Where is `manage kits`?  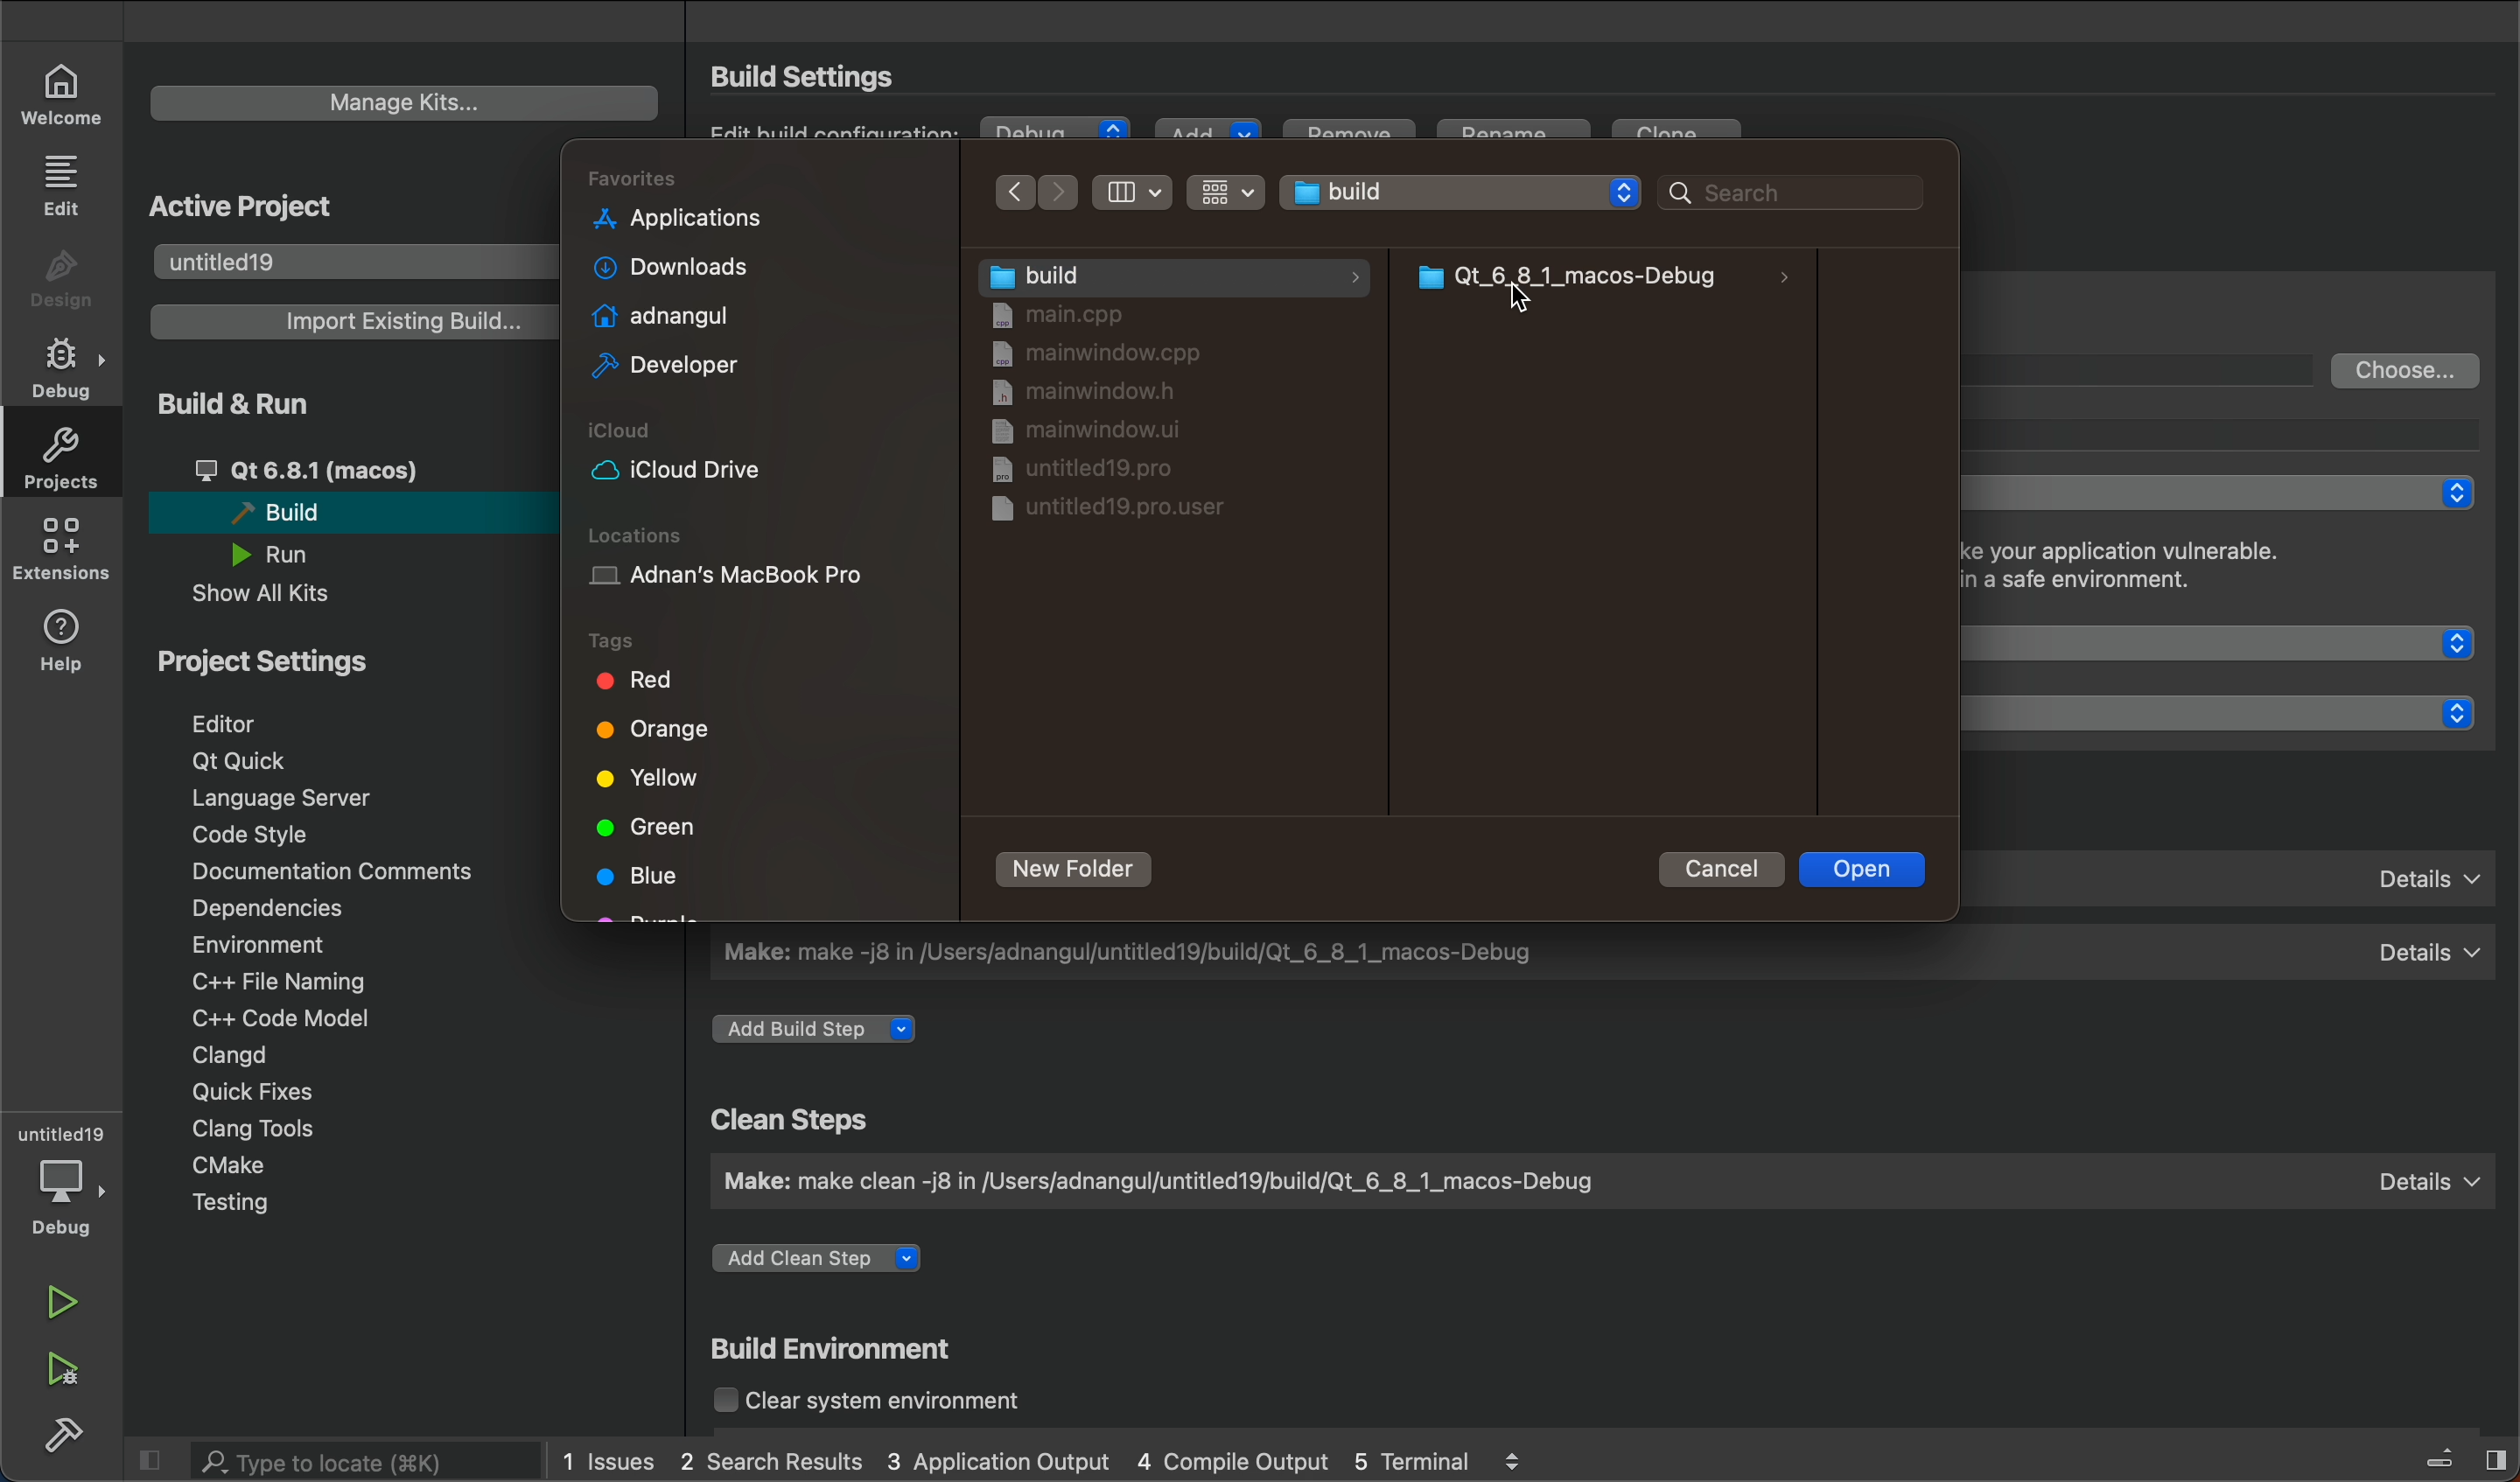 manage kits is located at coordinates (405, 103).